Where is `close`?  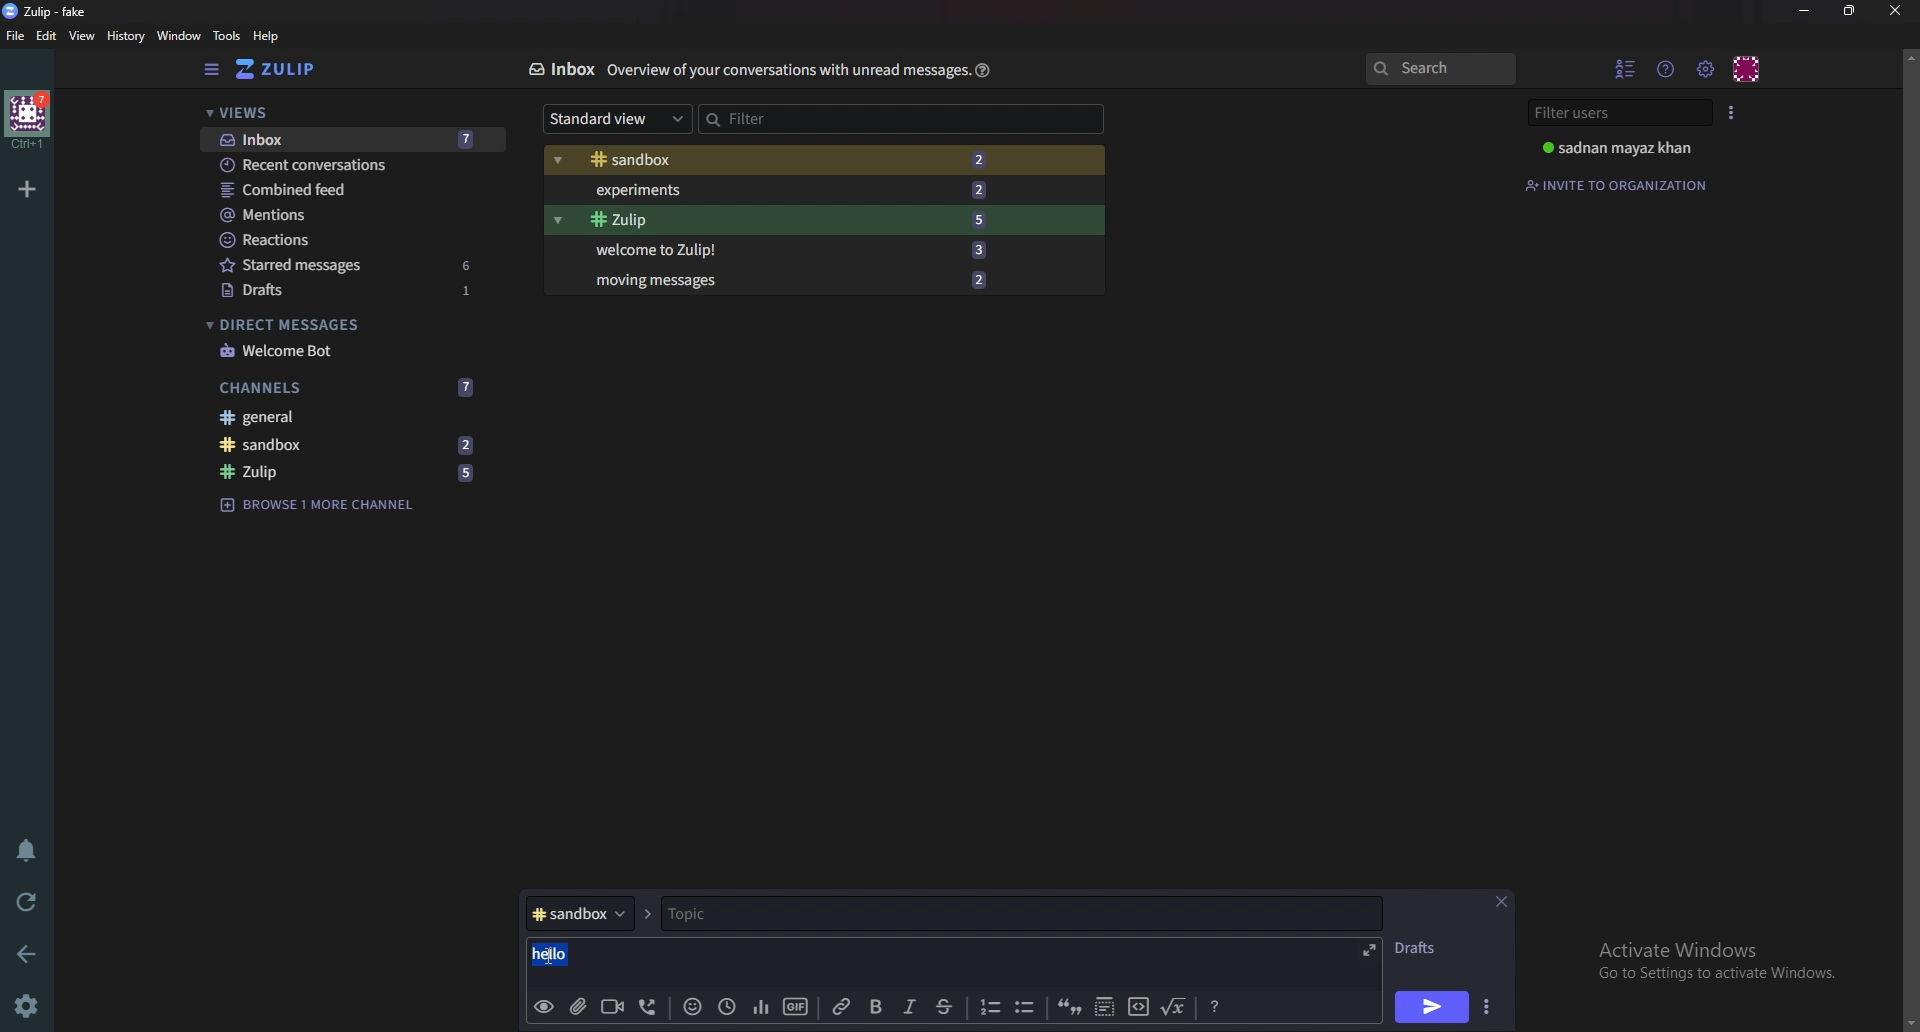
close is located at coordinates (1894, 12).